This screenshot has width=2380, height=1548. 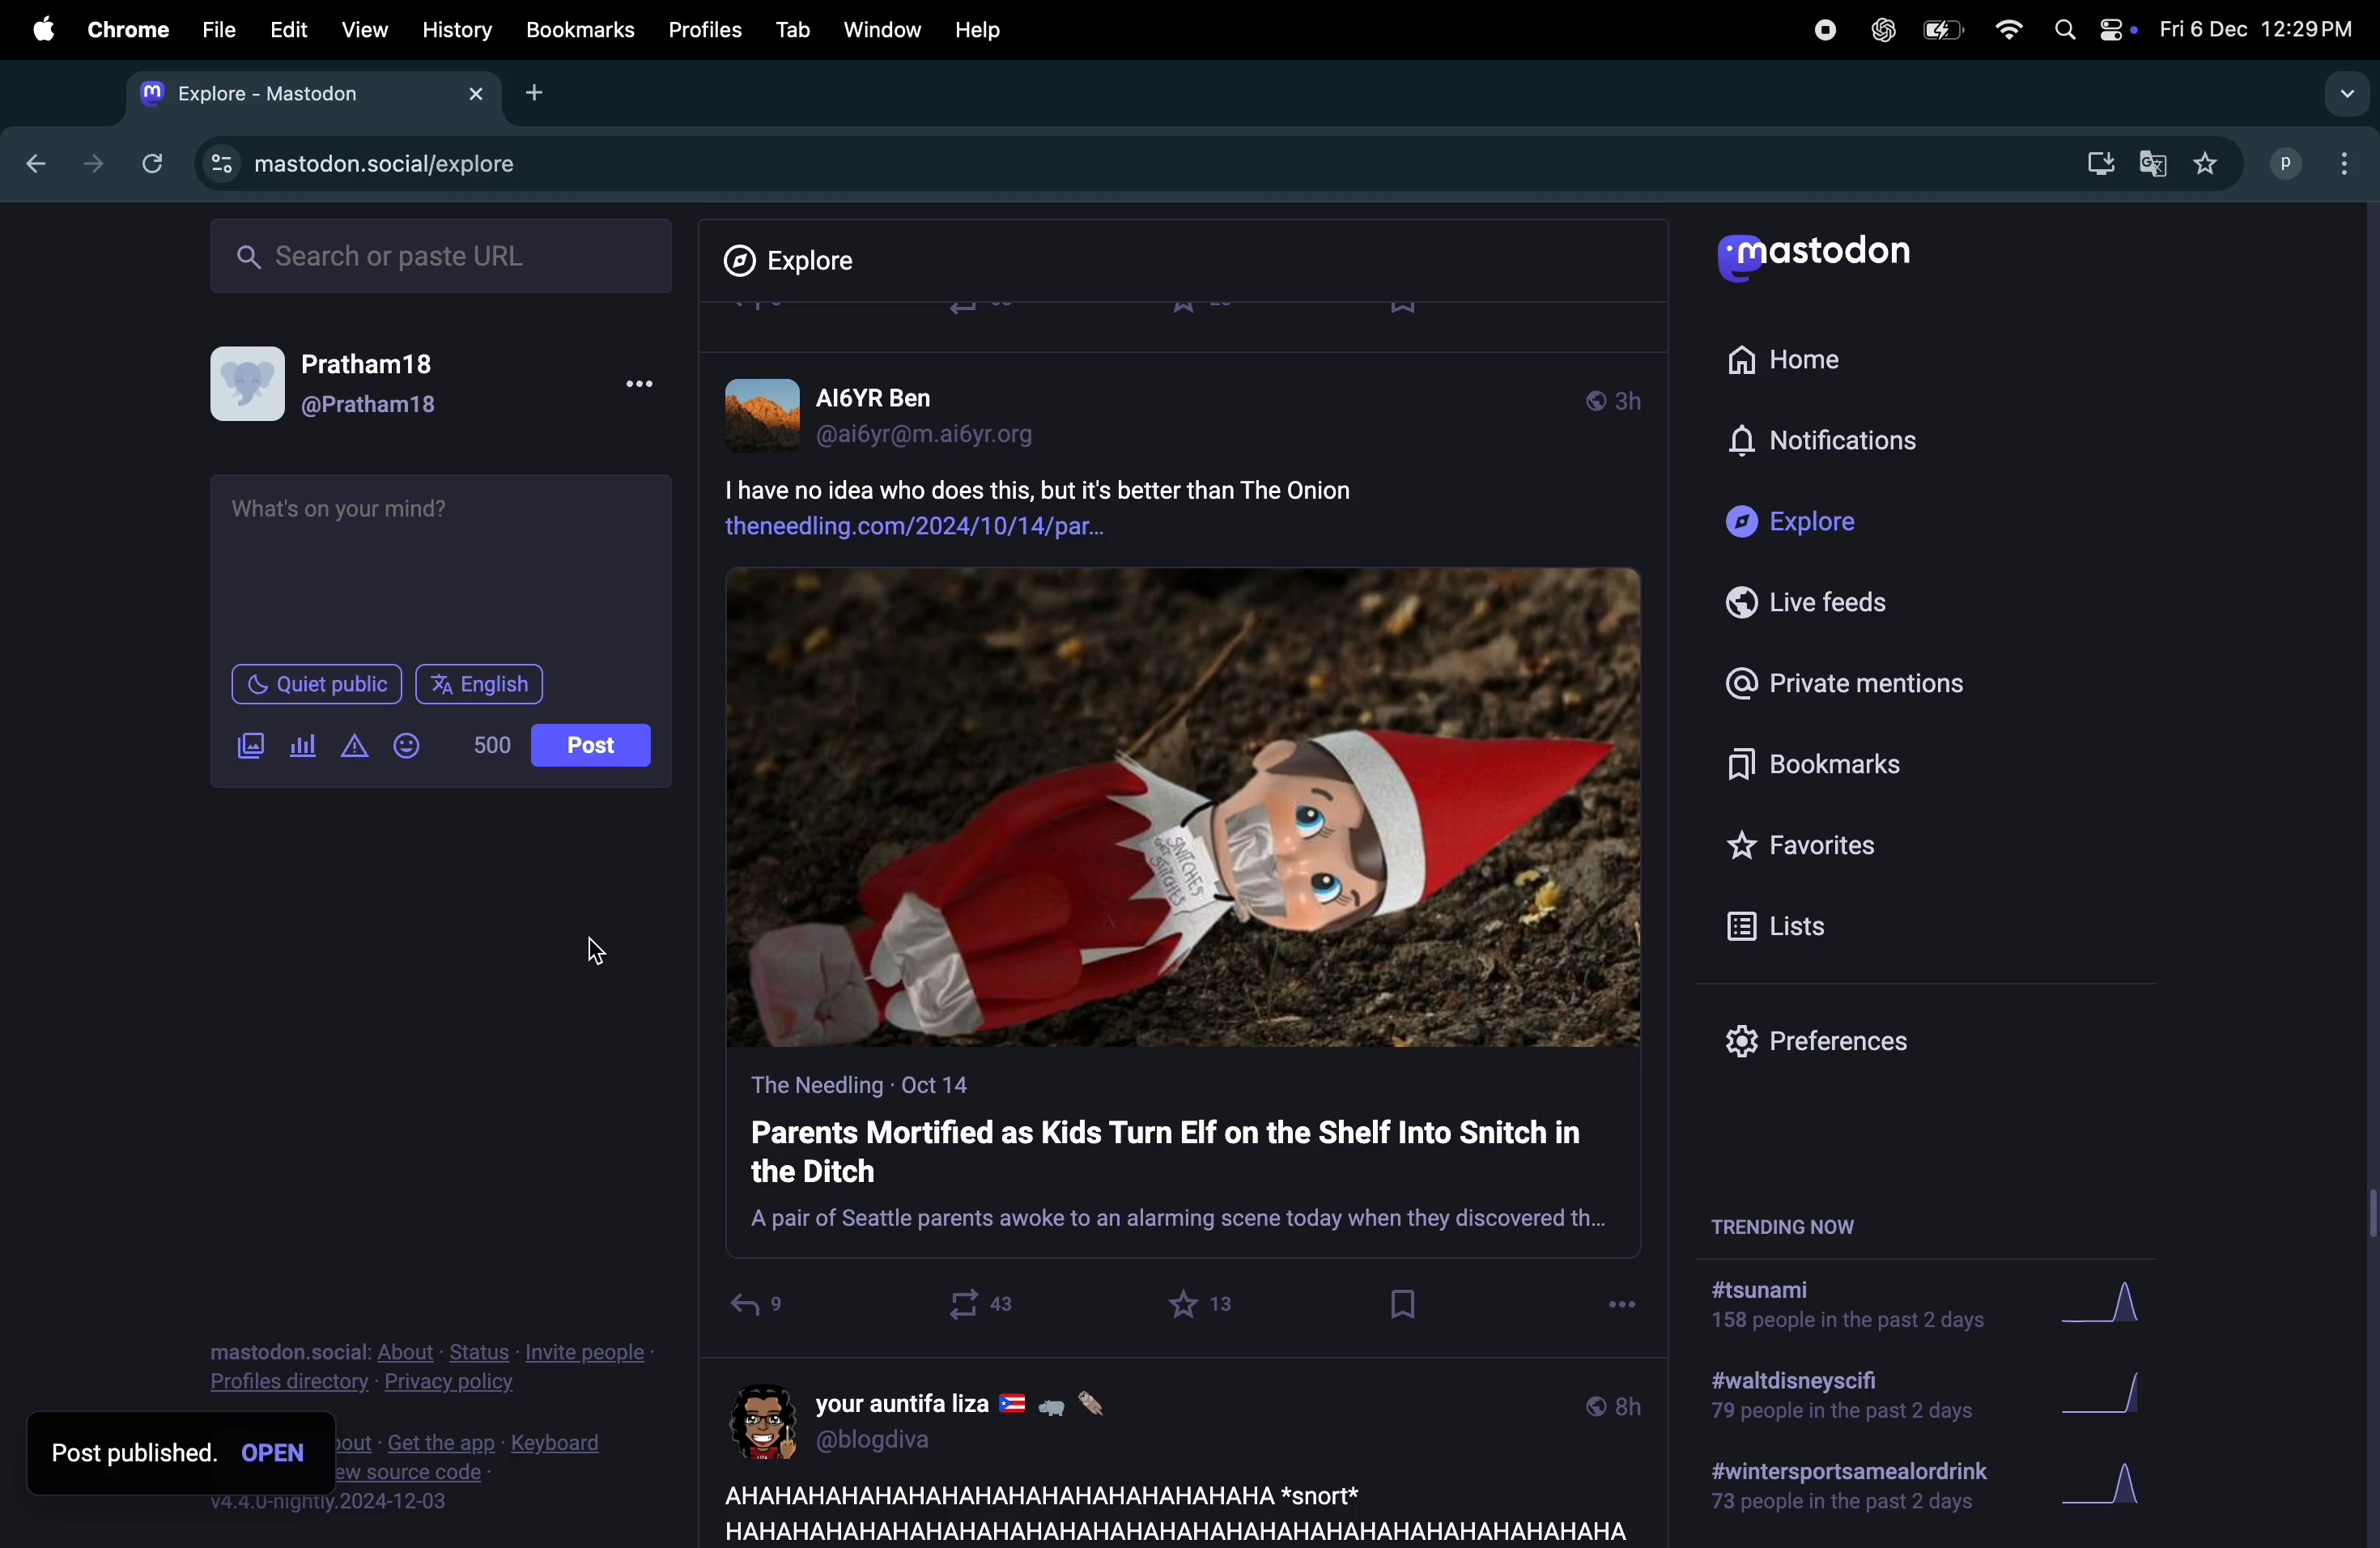 What do you see at coordinates (698, 29) in the screenshot?
I see `profiles` at bounding box center [698, 29].